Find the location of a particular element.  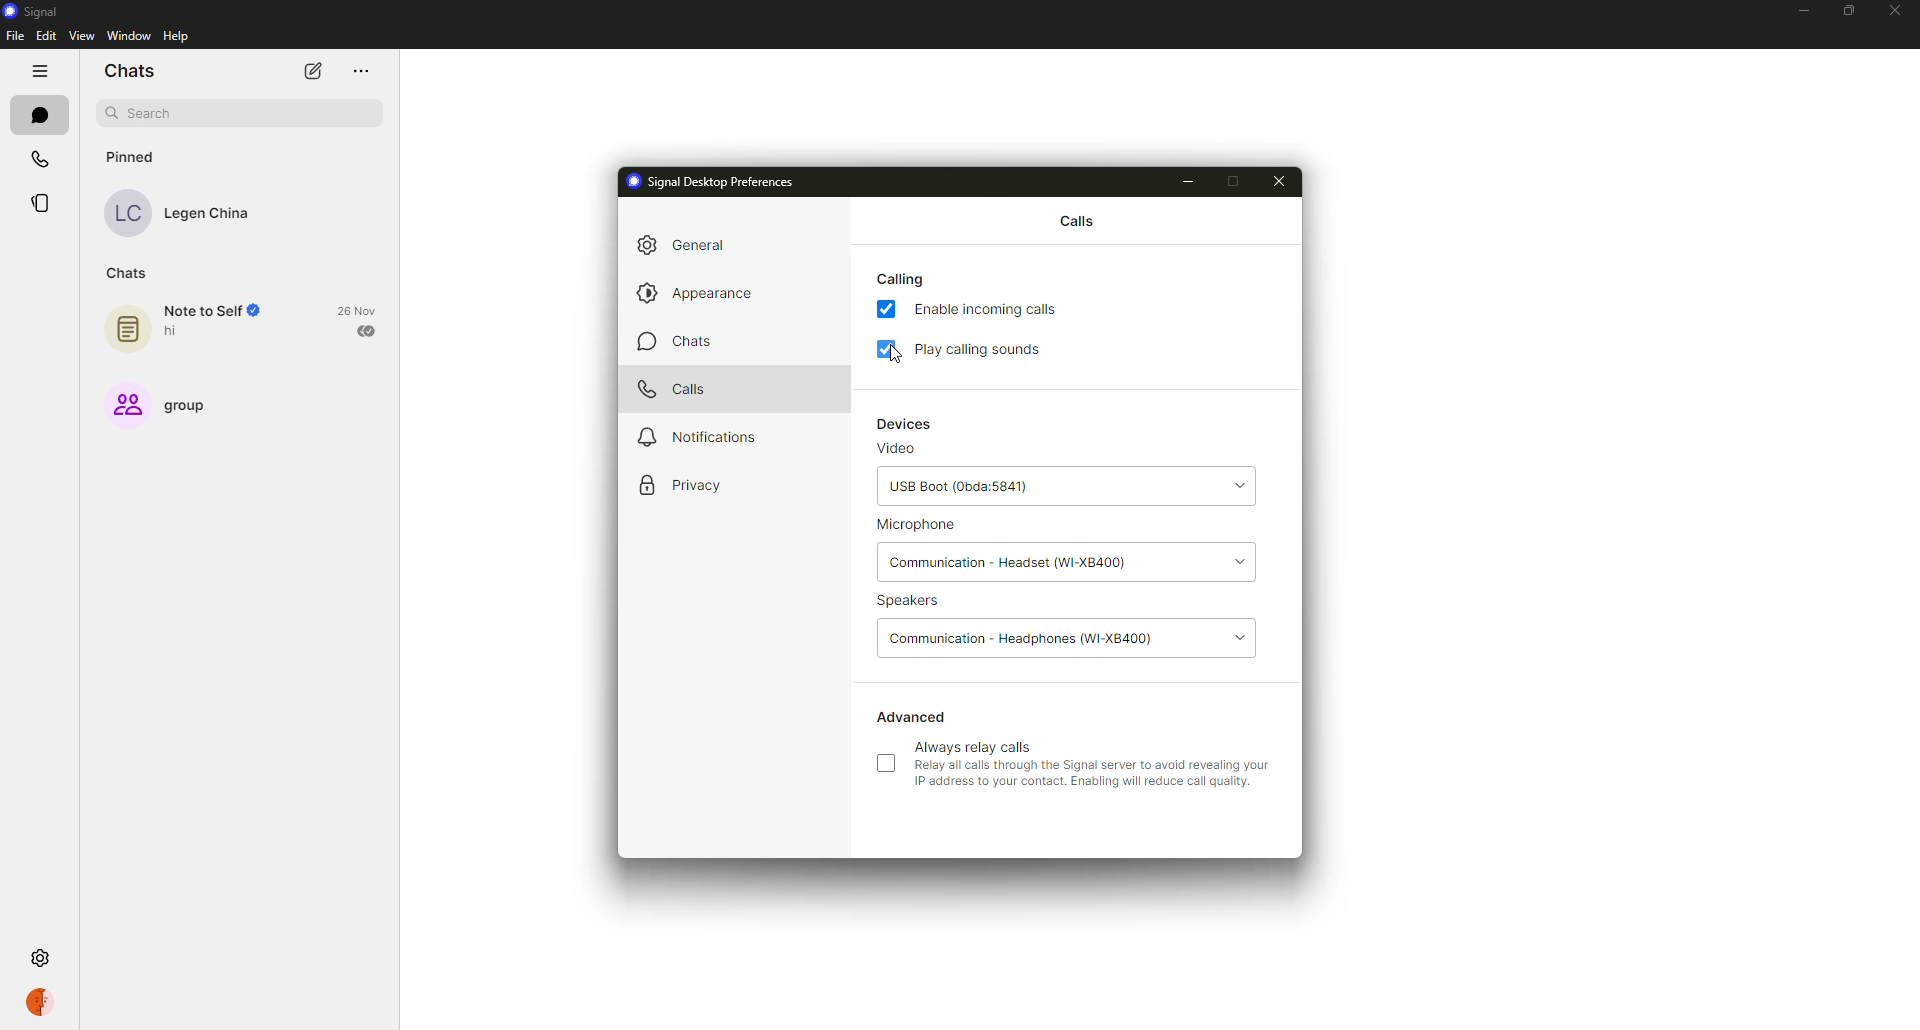

cursor is located at coordinates (892, 360).